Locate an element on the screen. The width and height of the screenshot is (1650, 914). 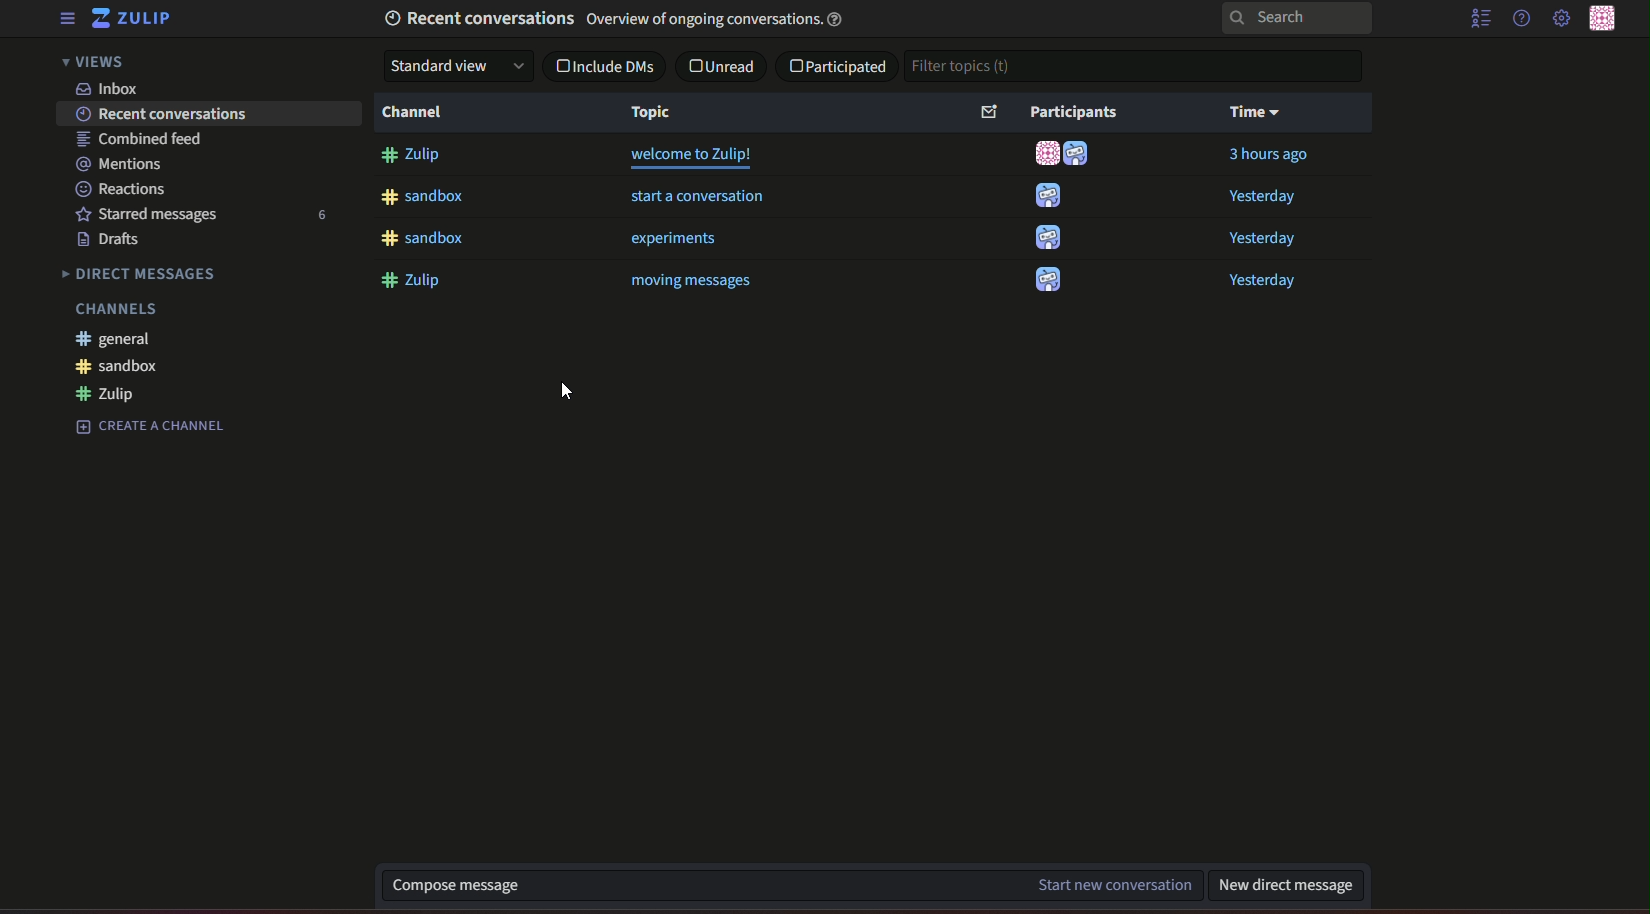
icon is located at coordinates (1044, 154).